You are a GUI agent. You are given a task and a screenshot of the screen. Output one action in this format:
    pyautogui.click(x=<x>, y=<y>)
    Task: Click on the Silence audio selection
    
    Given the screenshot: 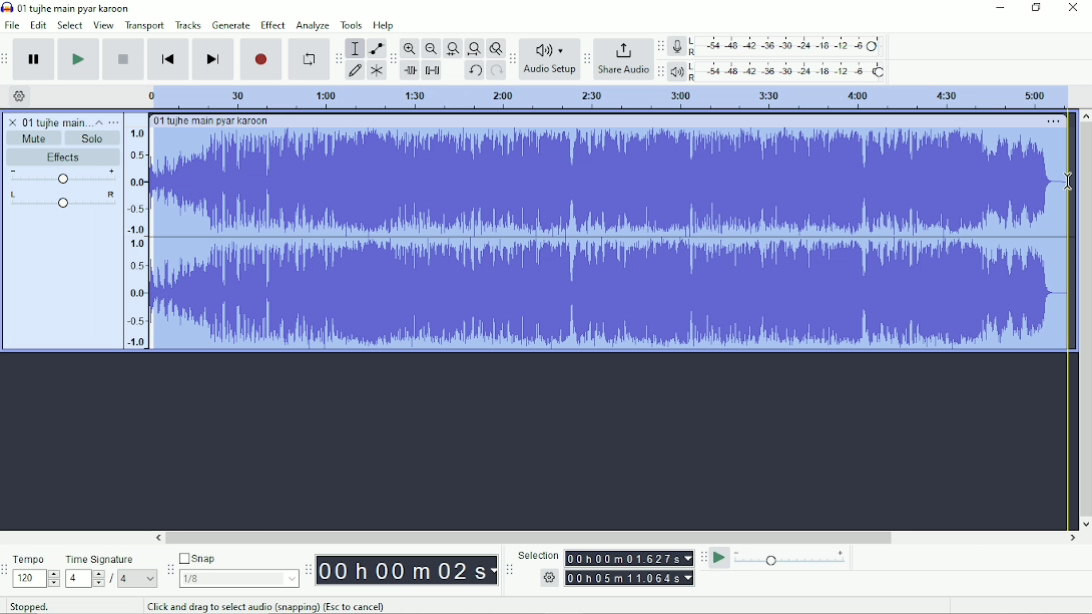 What is the action you would take?
    pyautogui.click(x=433, y=71)
    